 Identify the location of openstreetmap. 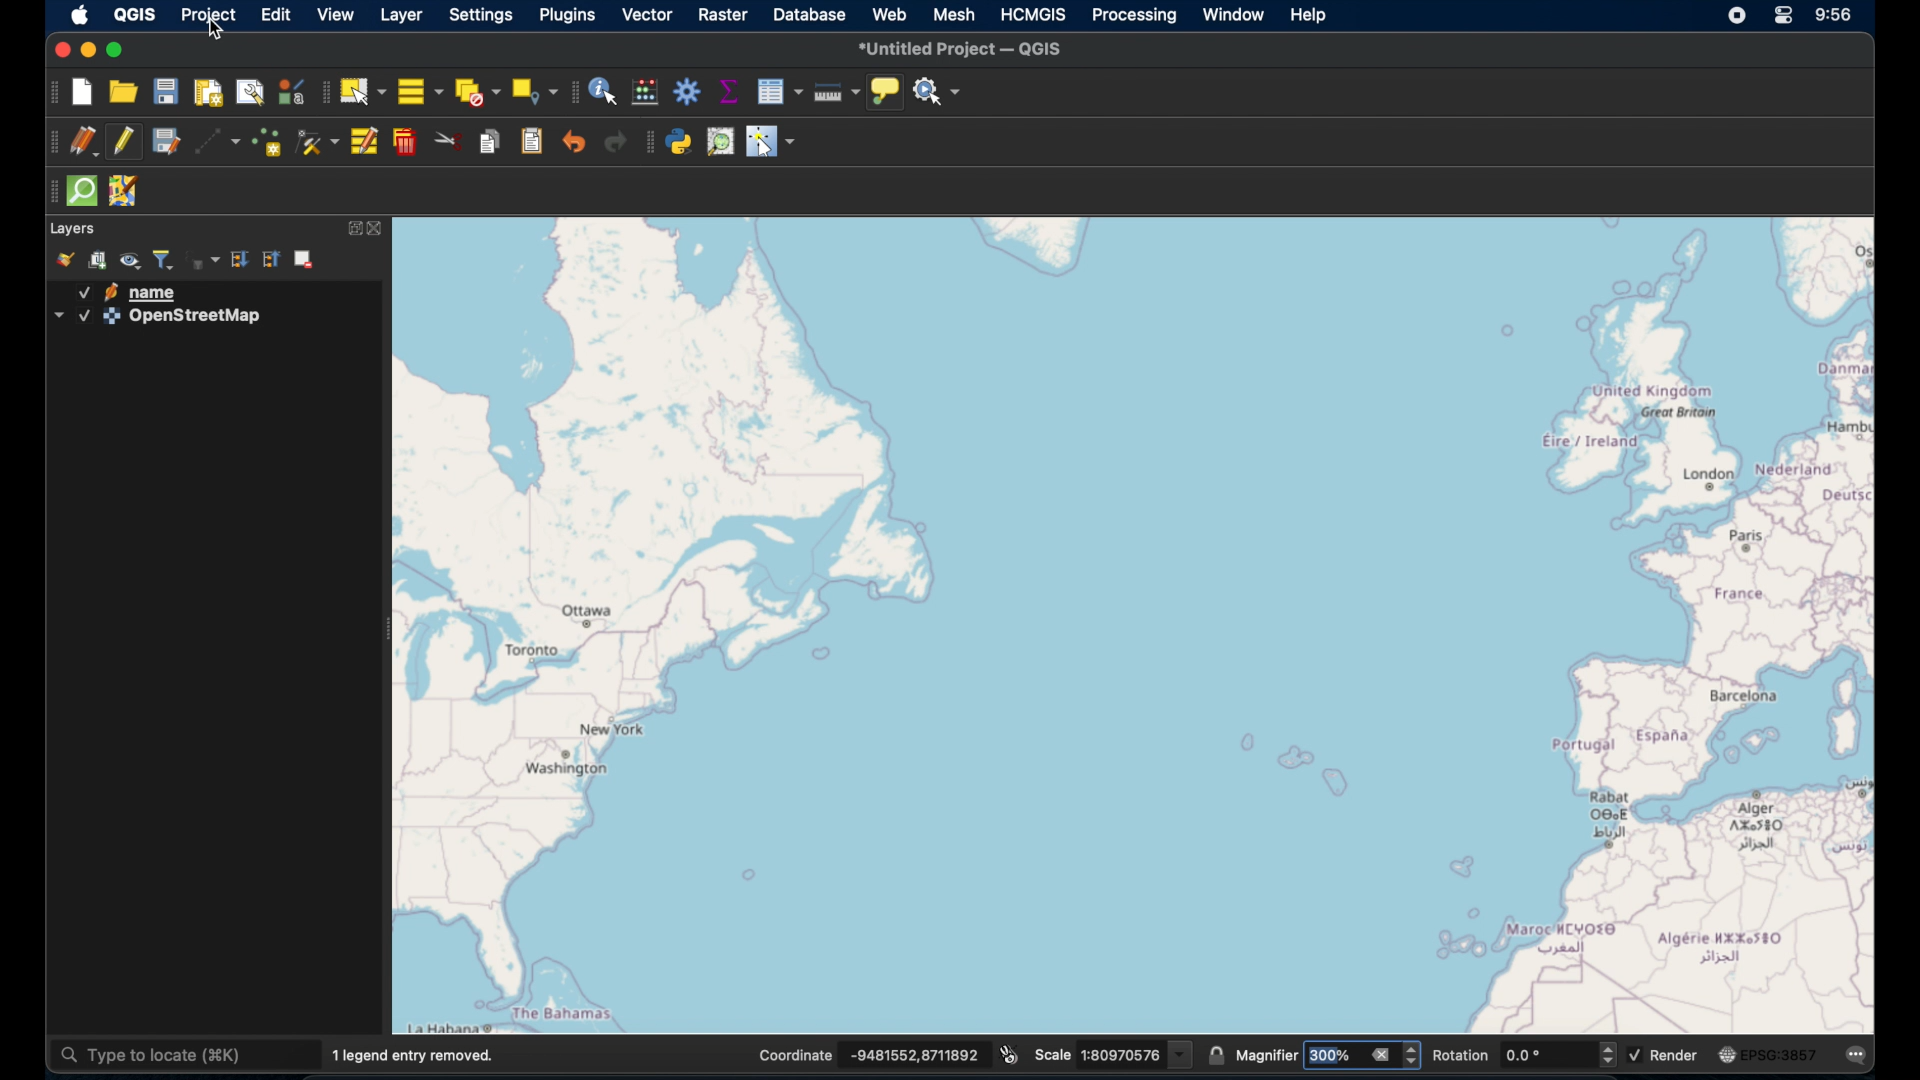
(1137, 624).